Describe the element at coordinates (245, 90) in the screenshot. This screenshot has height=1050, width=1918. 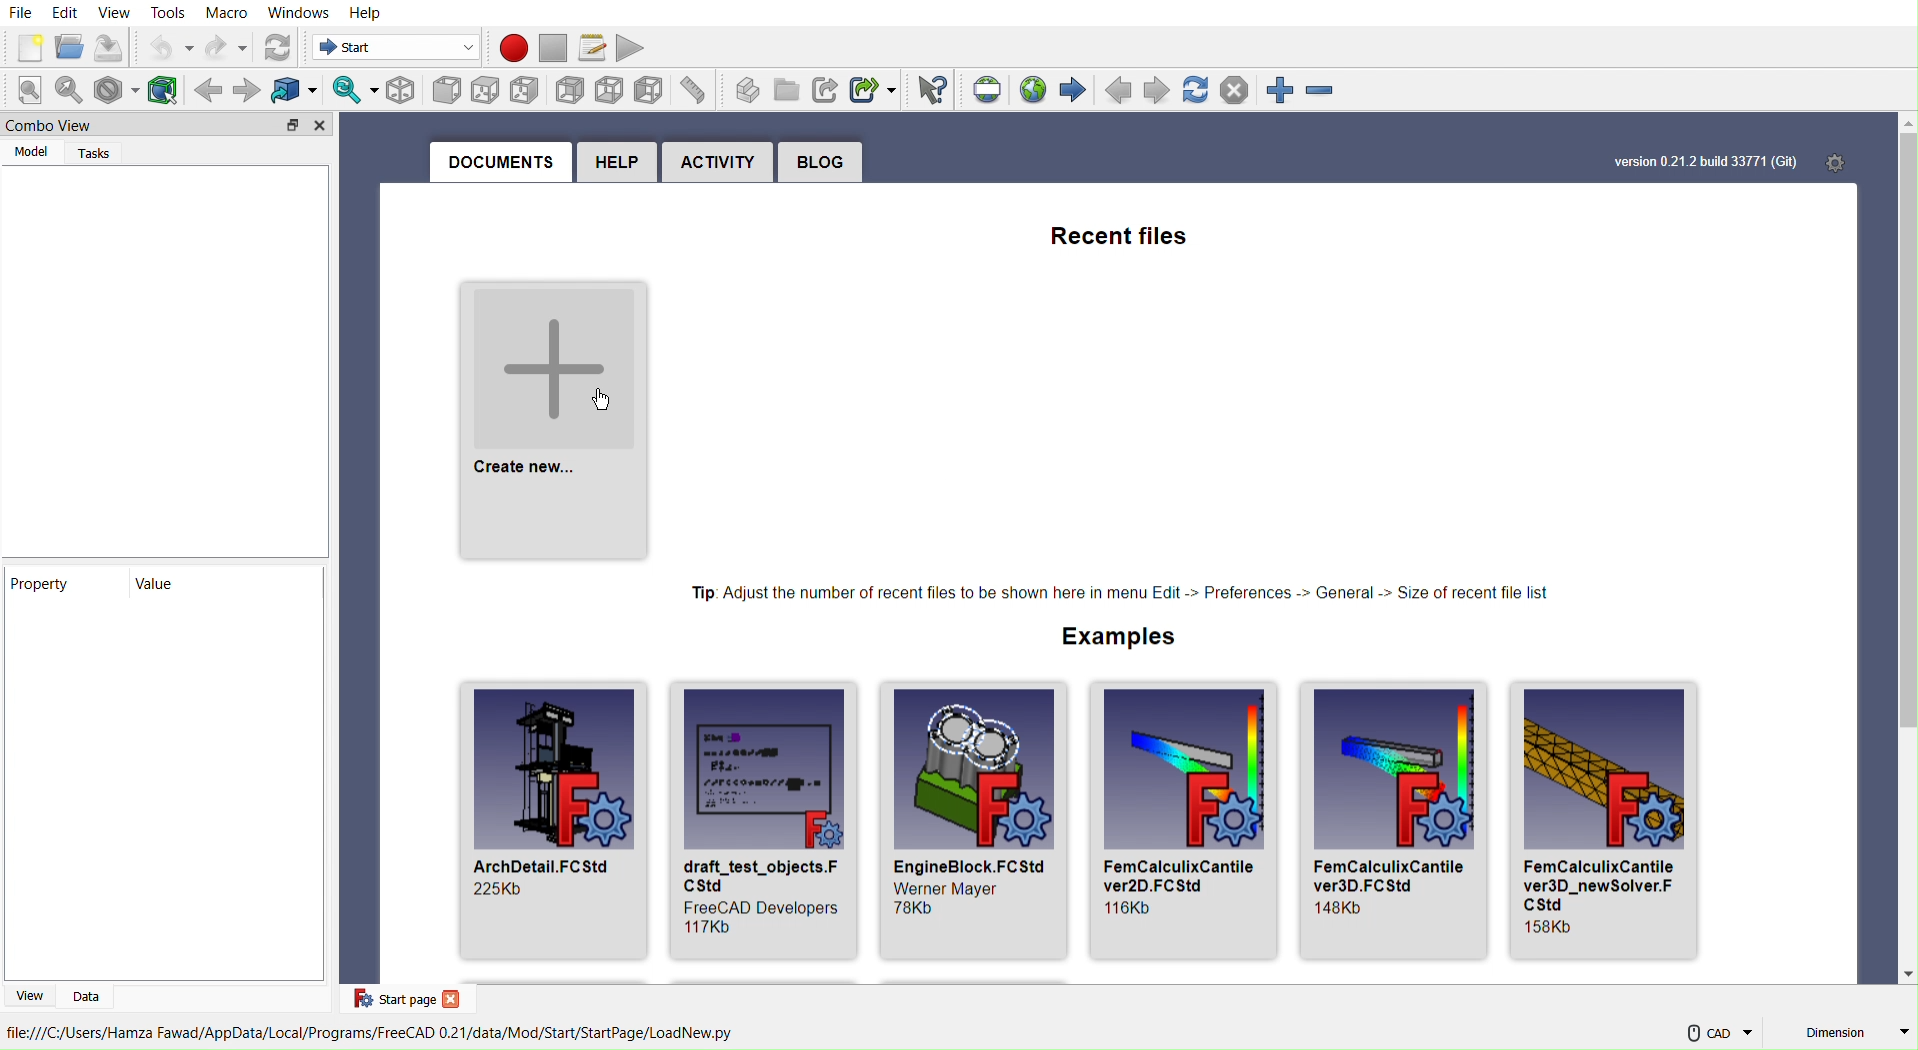
I see `Repeat the backed selection` at that location.